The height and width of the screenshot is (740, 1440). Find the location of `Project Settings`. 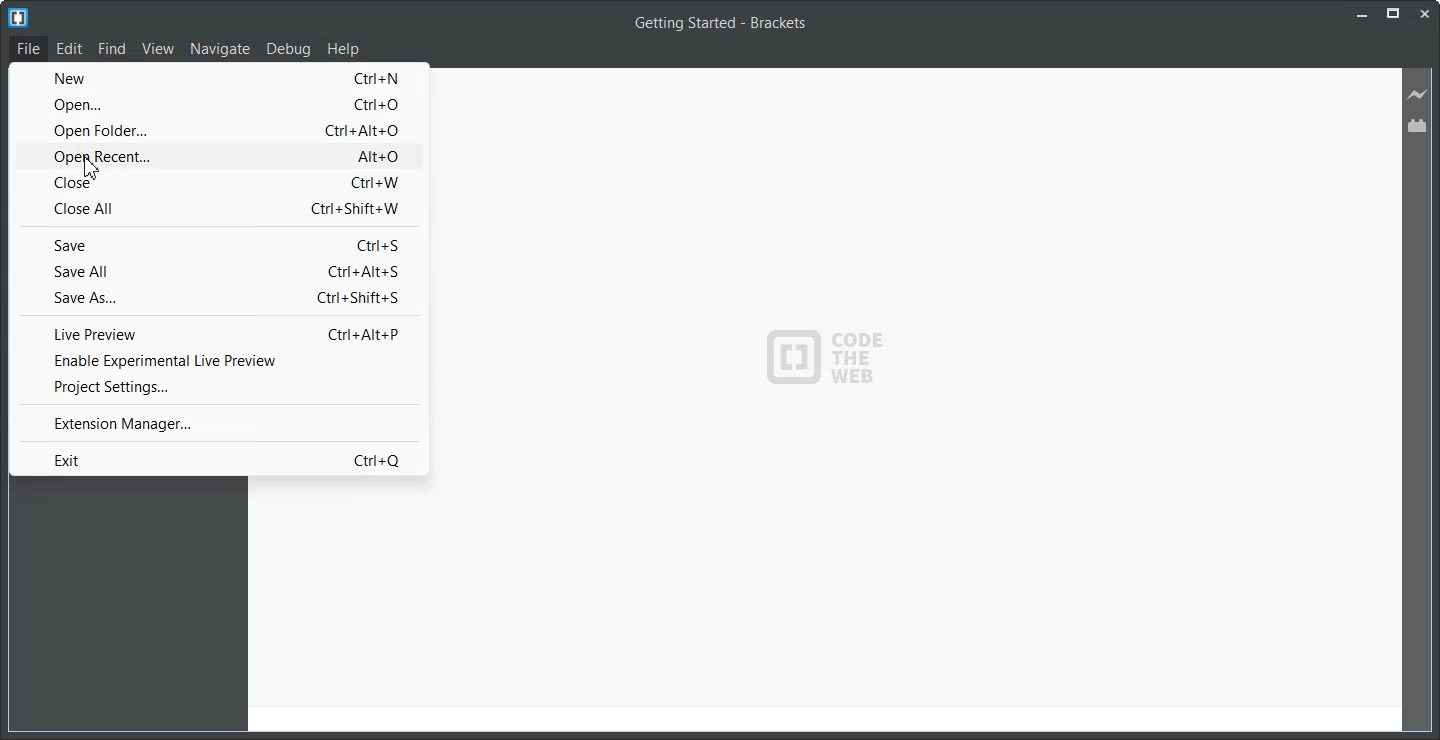

Project Settings is located at coordinates (220, 386).